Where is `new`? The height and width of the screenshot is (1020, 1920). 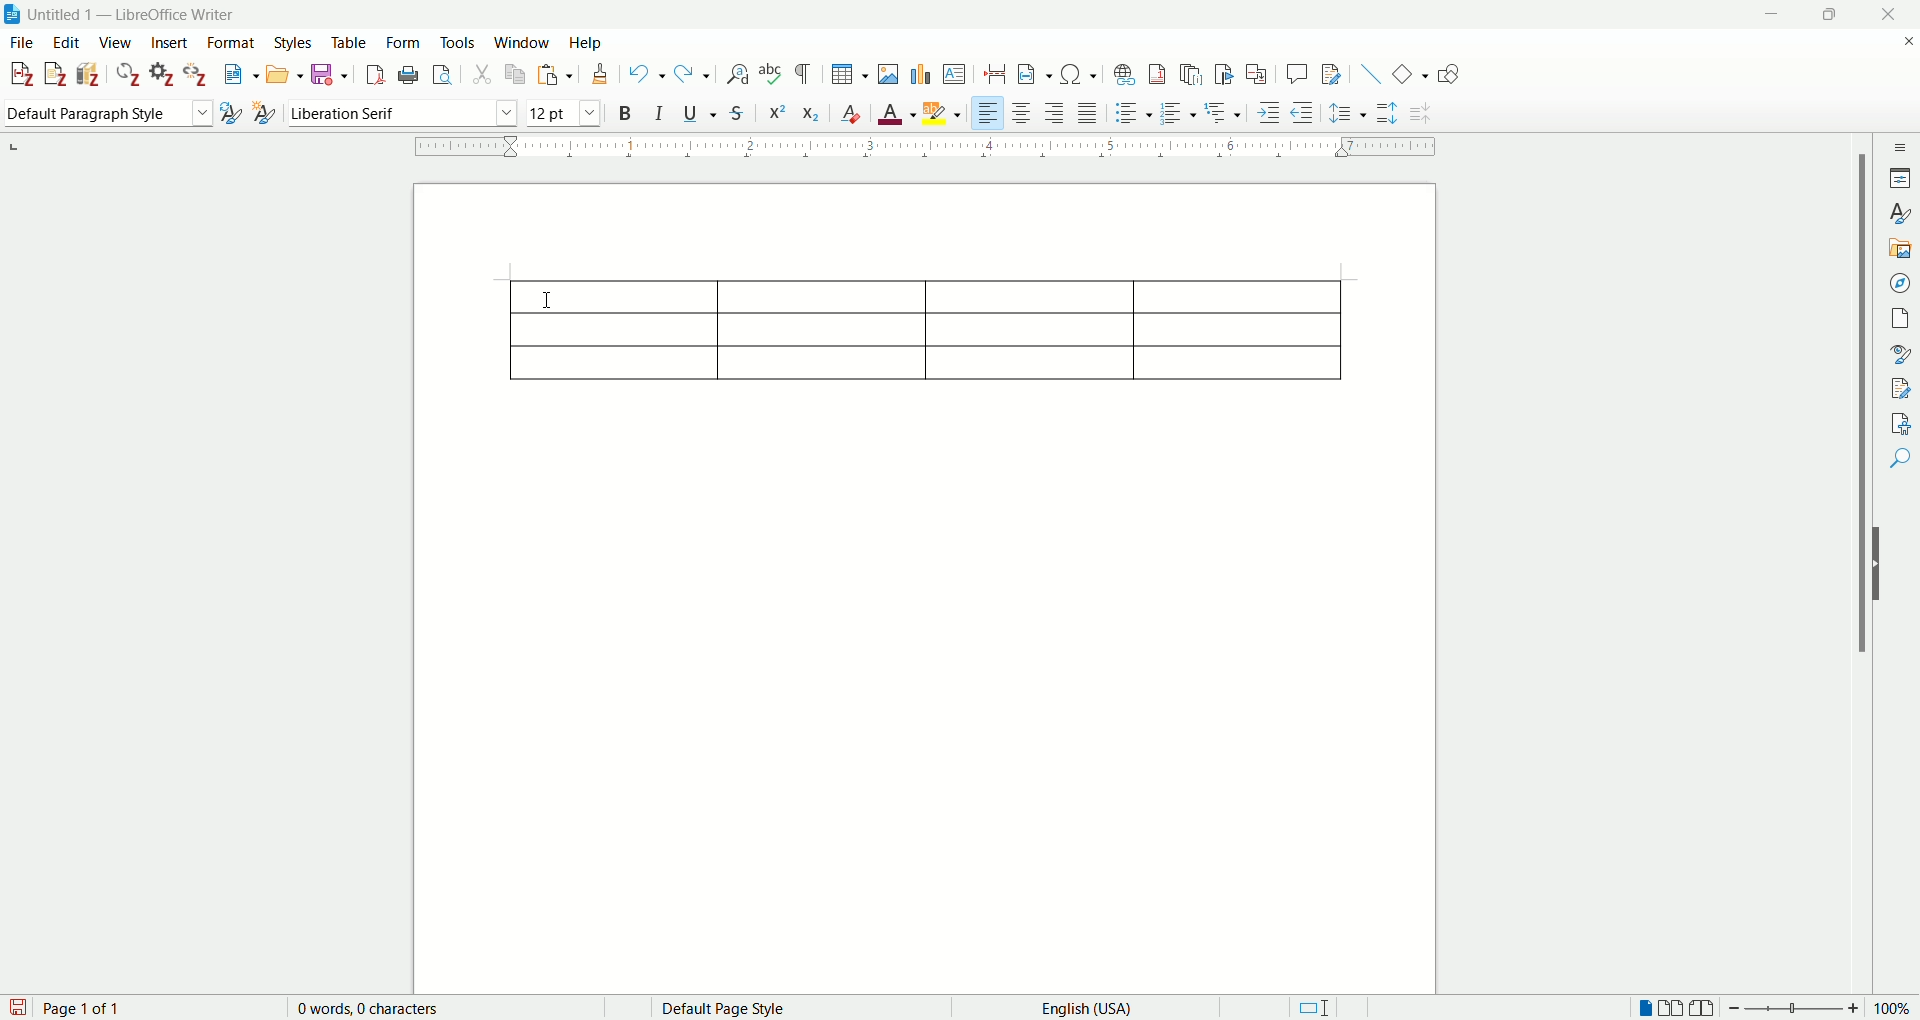
new is located at coordinates (239, 74).